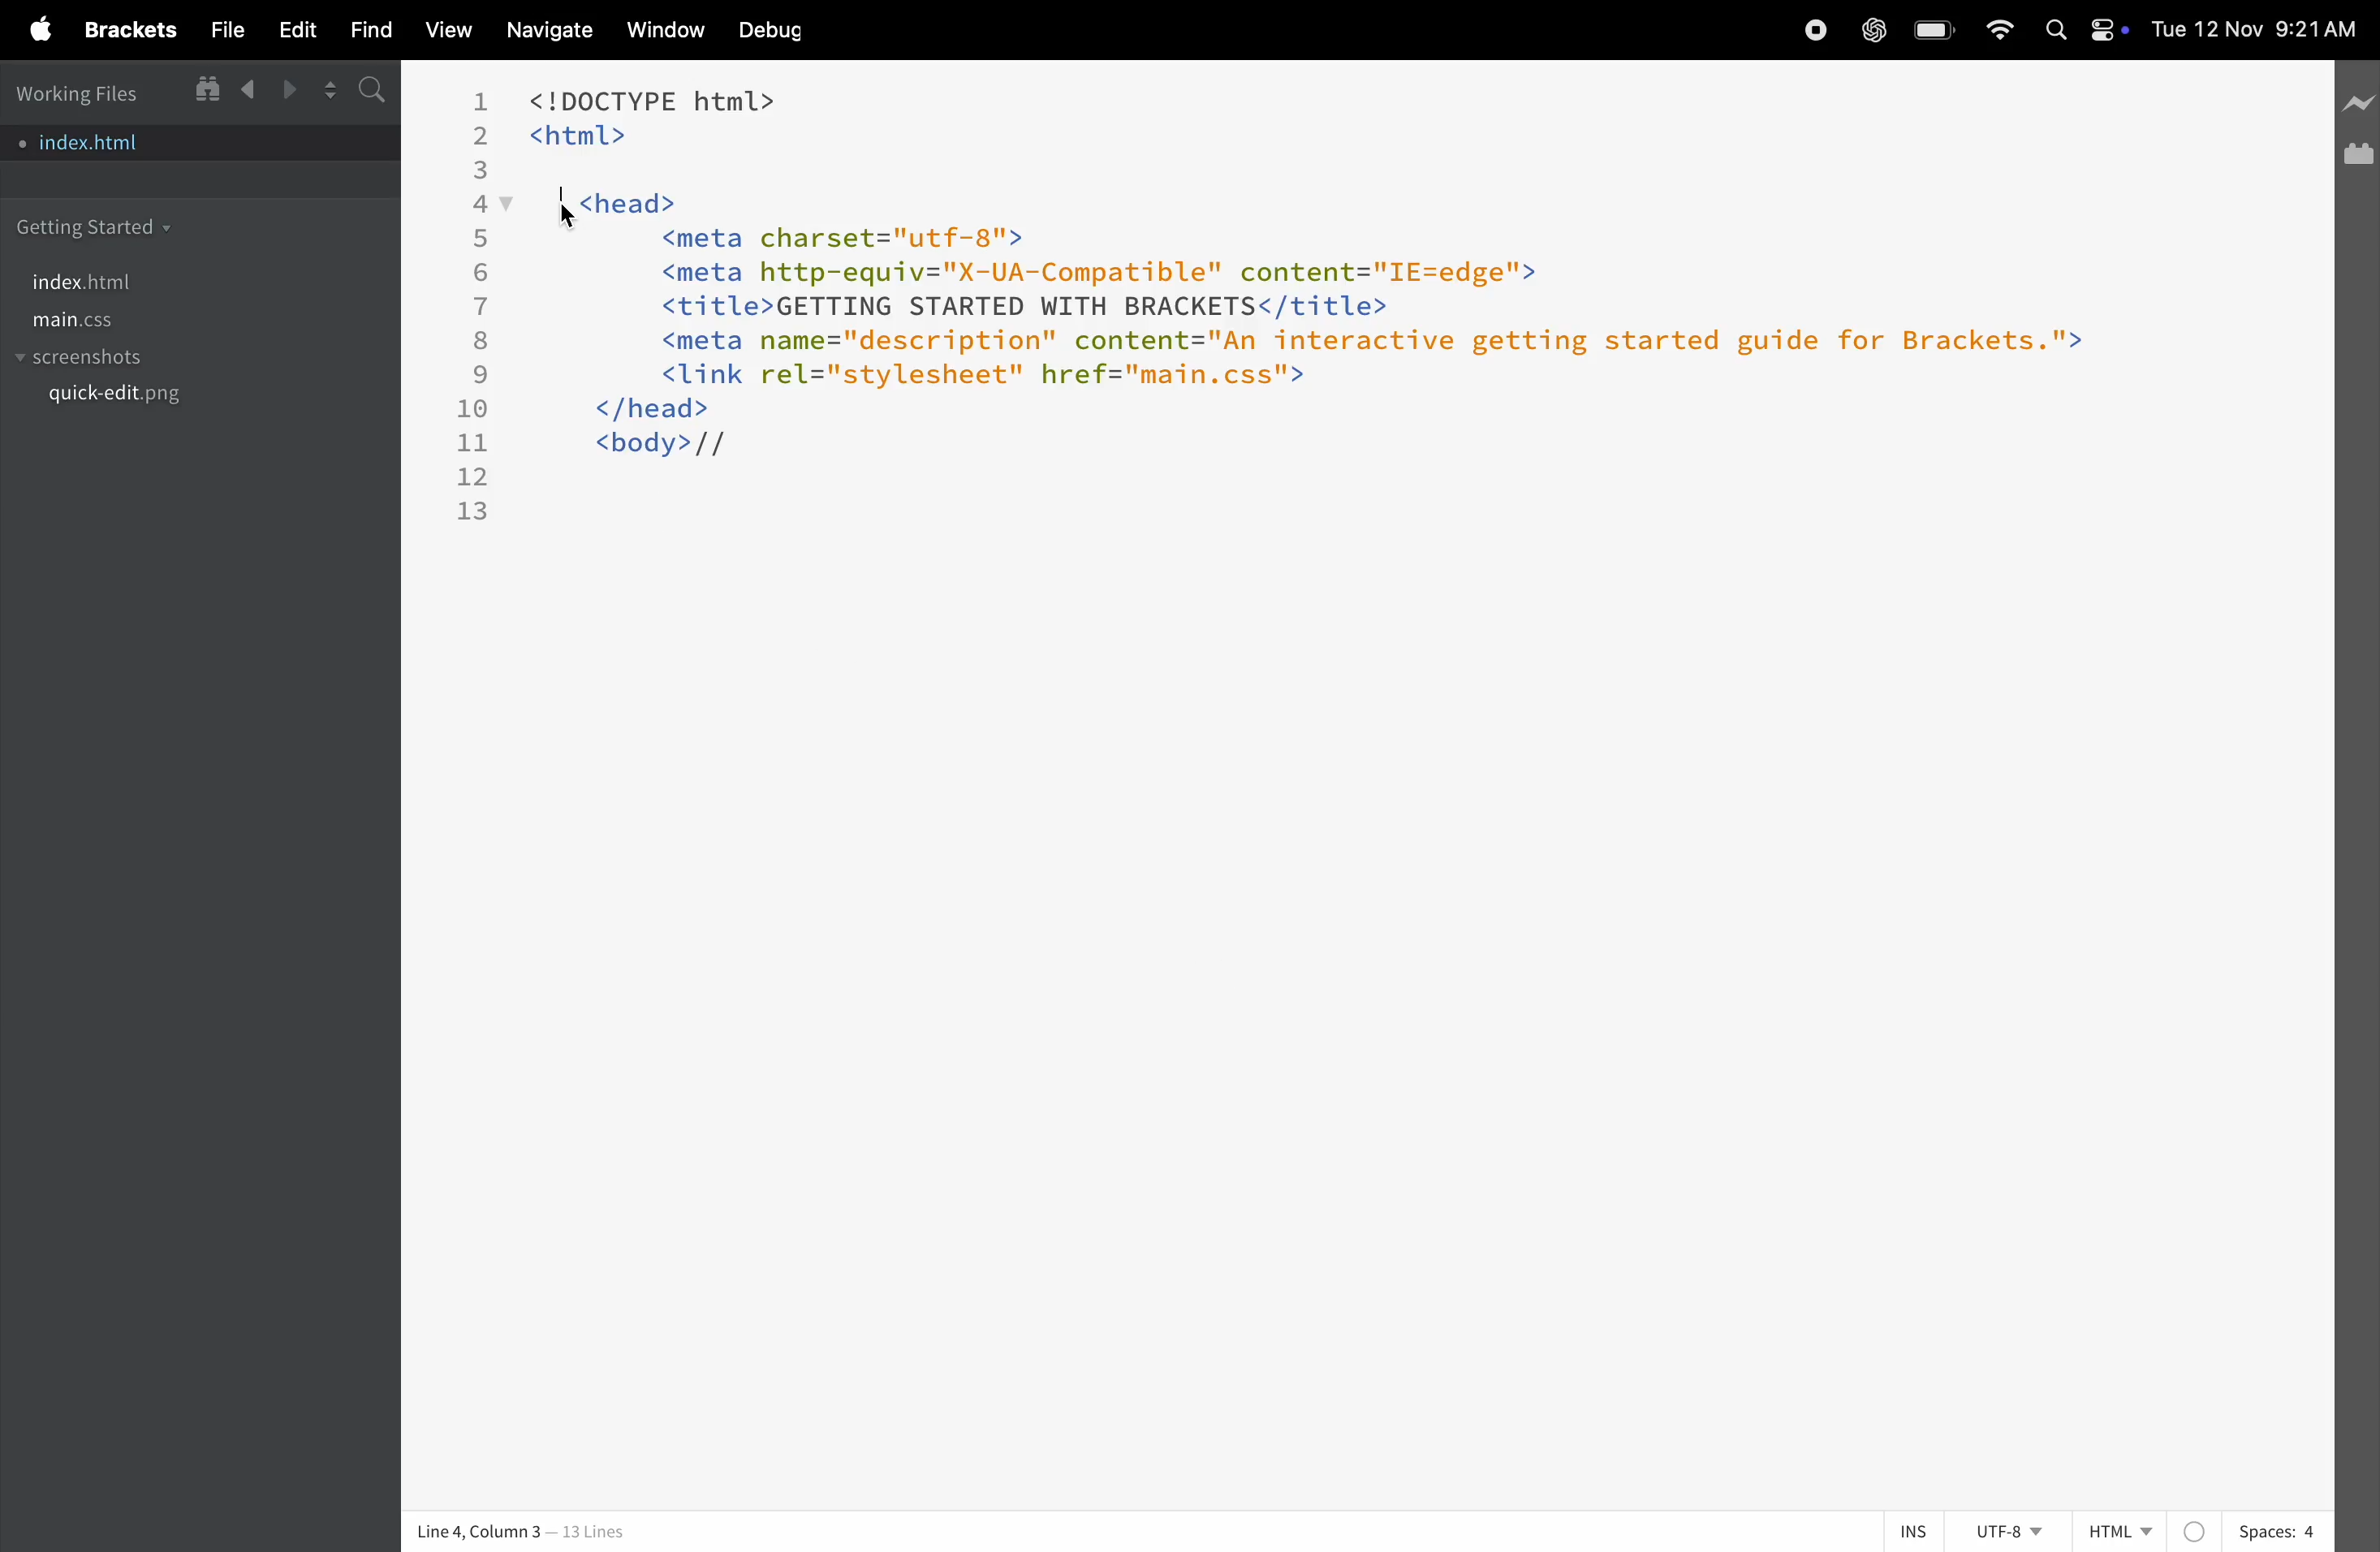 The image size is (2380, 1552). Describe the element at coordinates (570, 216) in the screenshot. I see `cursor` at that location.